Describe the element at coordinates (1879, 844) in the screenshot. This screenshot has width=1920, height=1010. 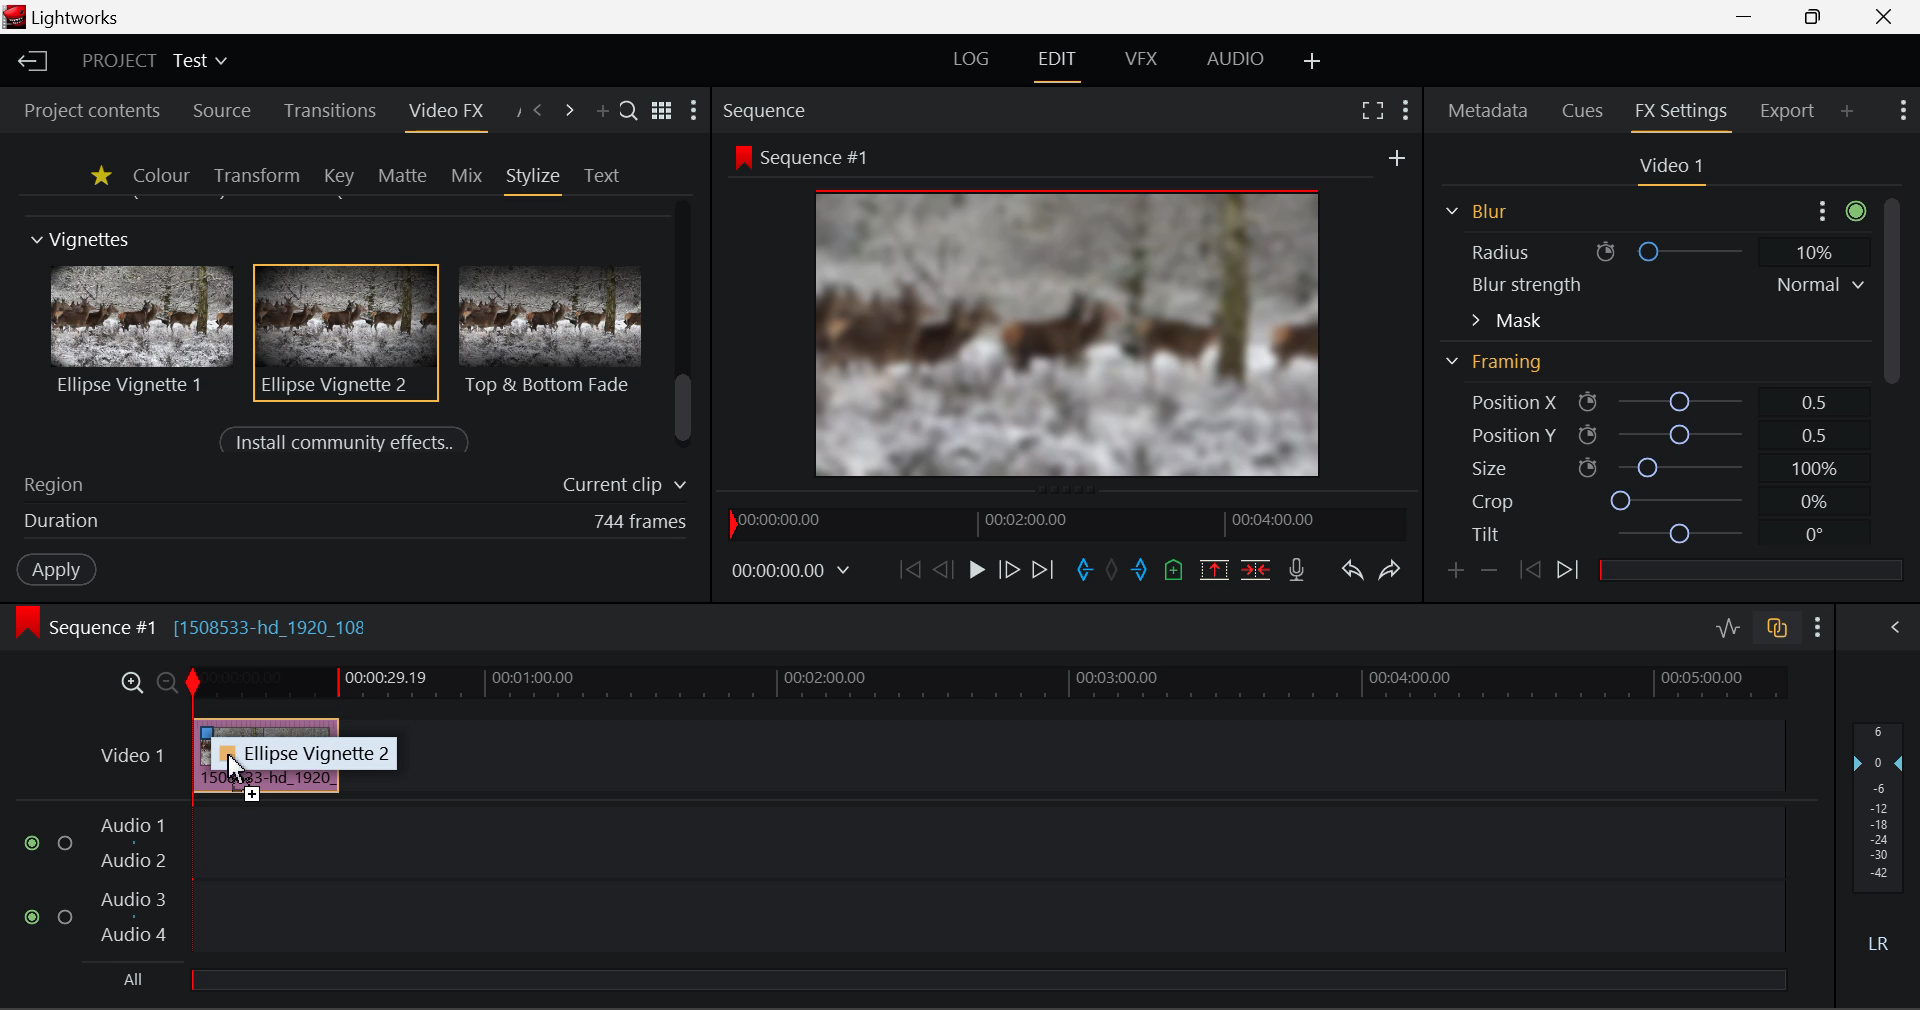
I see `Decibel Level` at that location.